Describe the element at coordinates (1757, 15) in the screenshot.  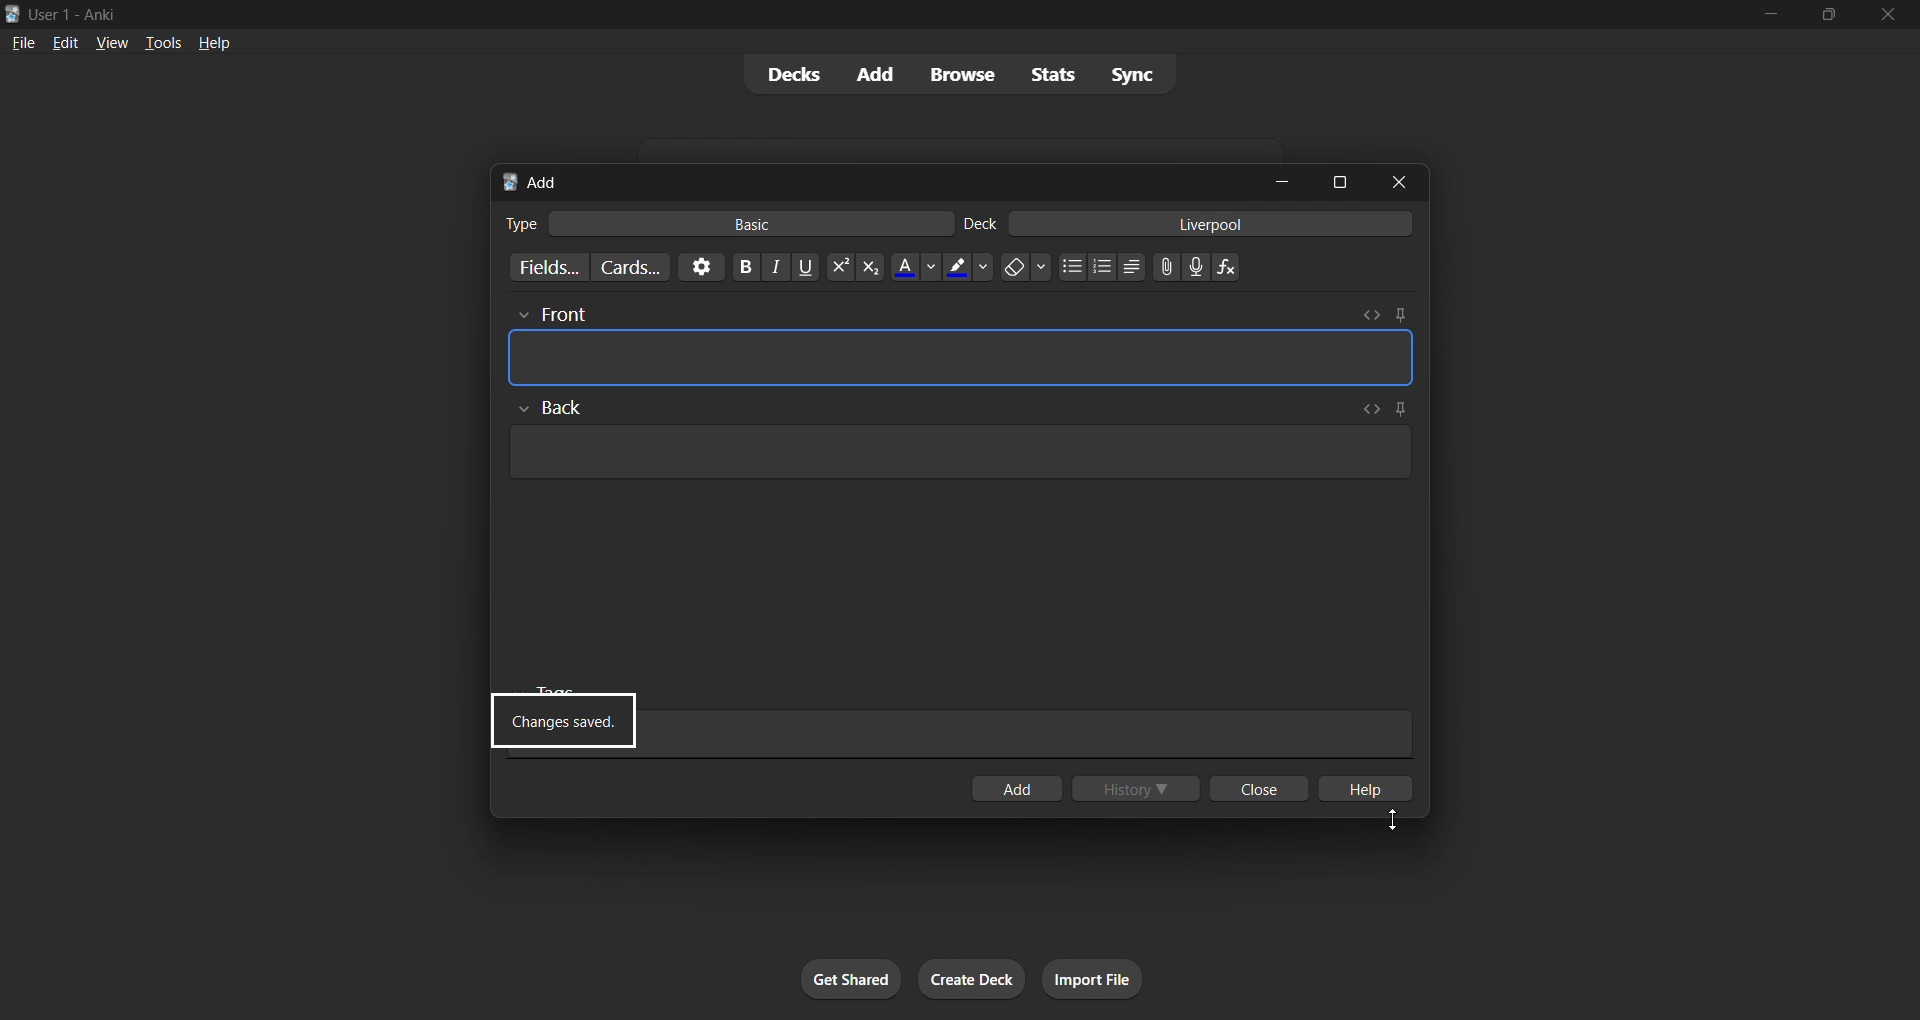
I see `minimize` at that location.